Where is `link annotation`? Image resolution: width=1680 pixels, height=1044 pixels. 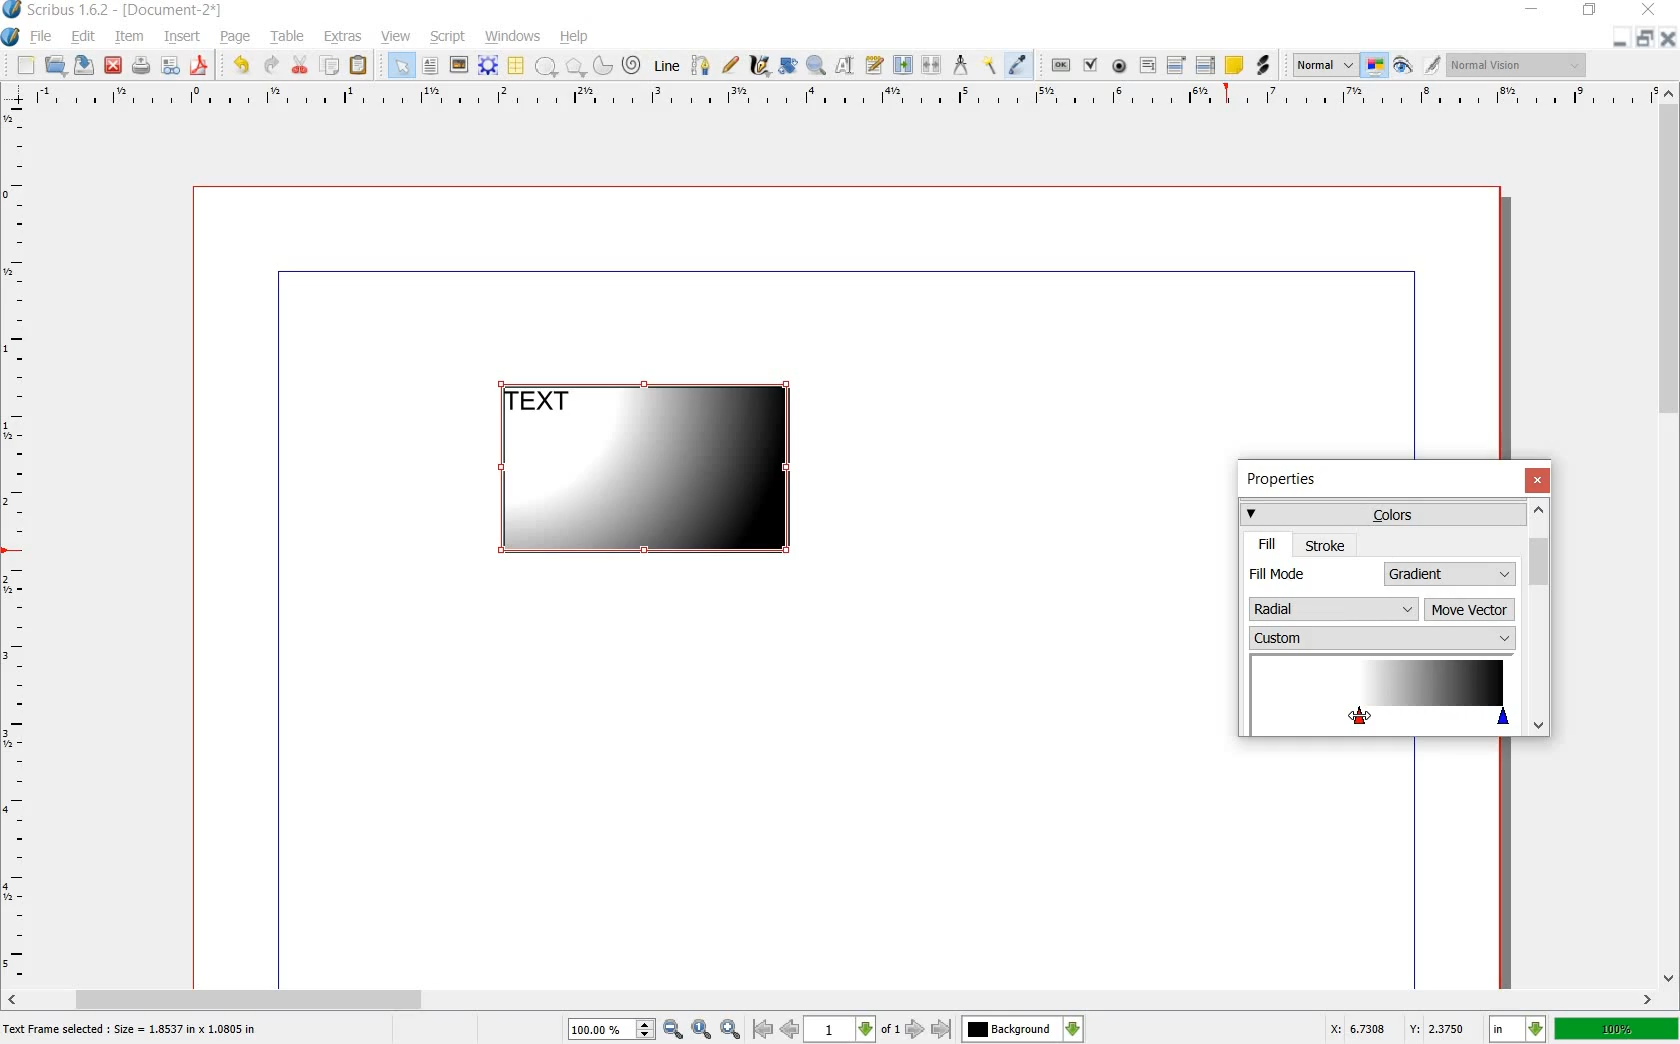 link annotation is located at coordinates (1262, 66).